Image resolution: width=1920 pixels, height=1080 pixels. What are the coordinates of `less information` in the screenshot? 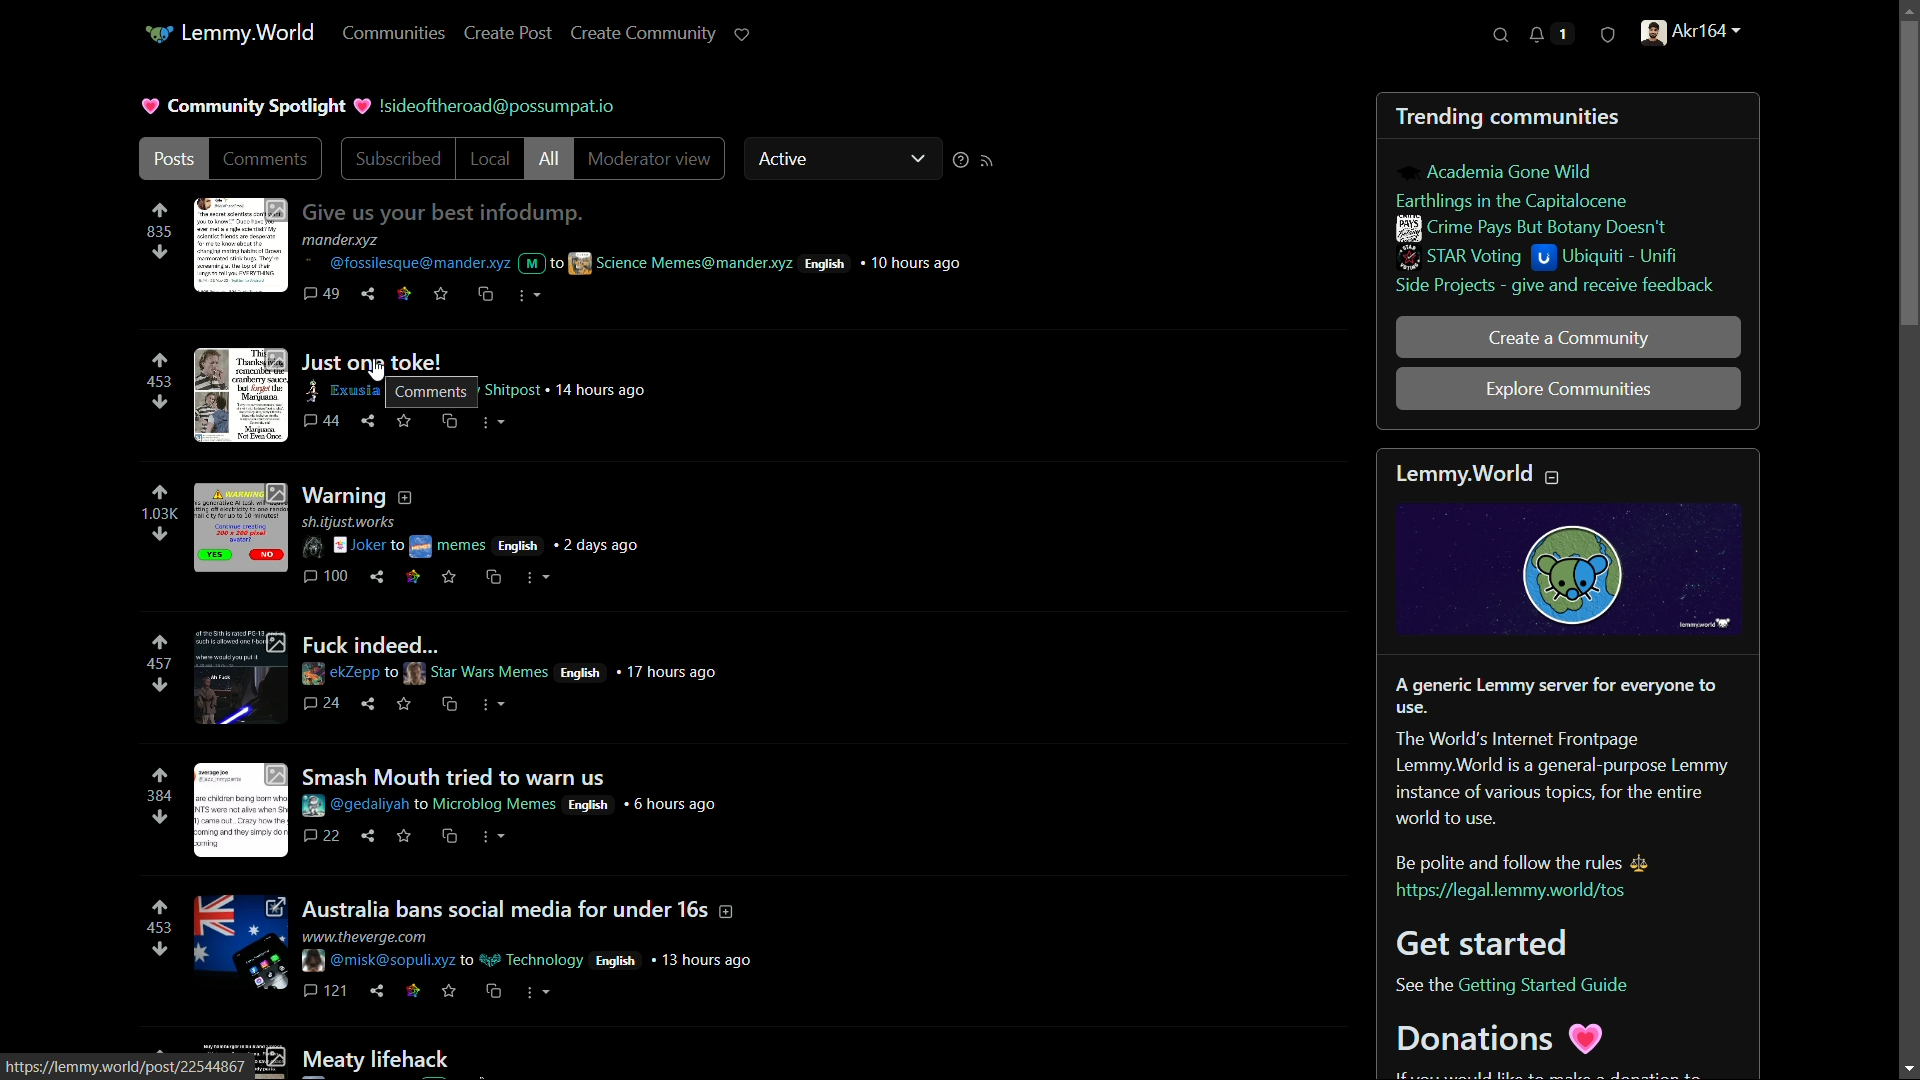 It's located at (1556, 476).